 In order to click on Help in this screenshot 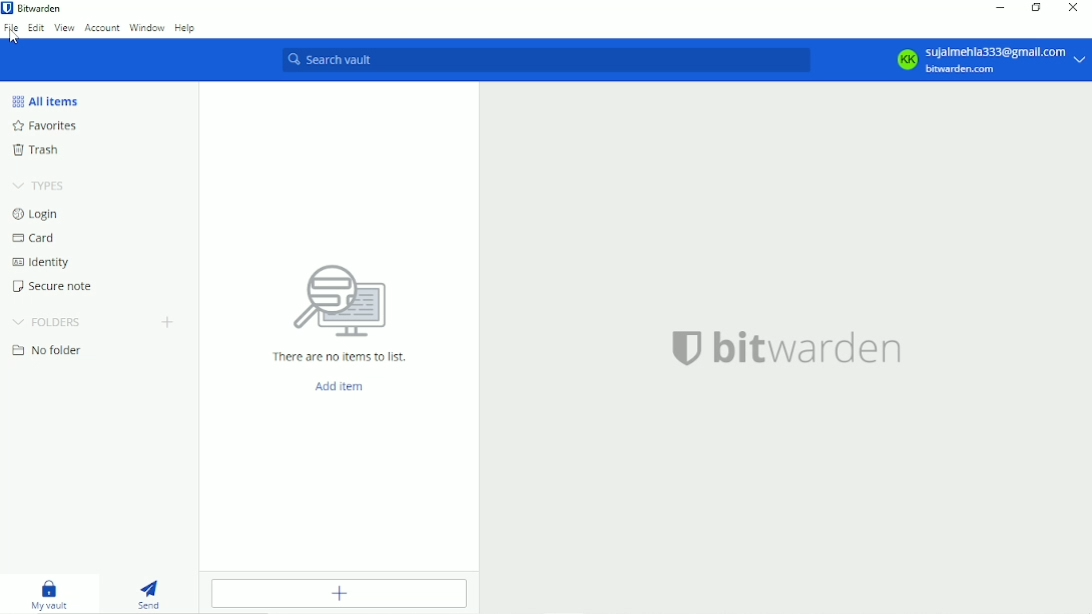, I will do `click(186, 28)`.